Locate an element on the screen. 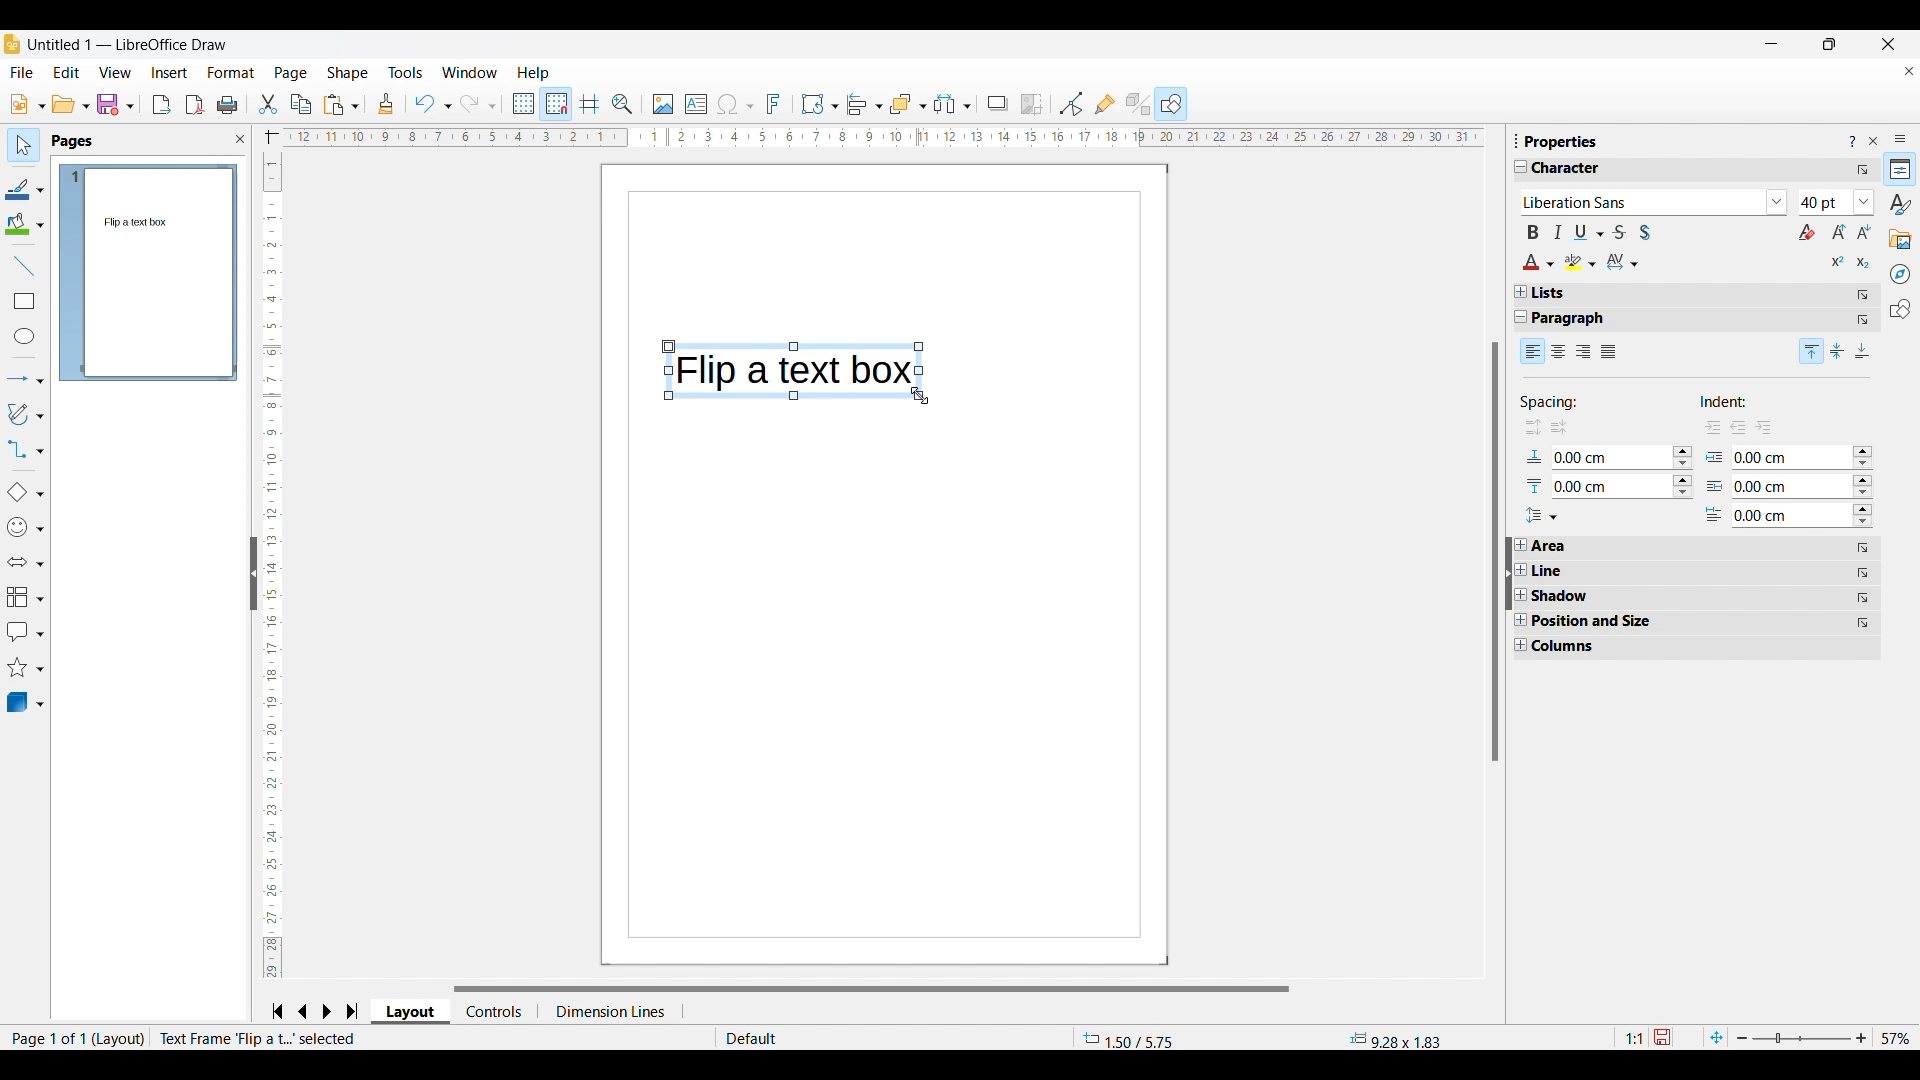  Horizontal slider is located at coordinates (871, 989).